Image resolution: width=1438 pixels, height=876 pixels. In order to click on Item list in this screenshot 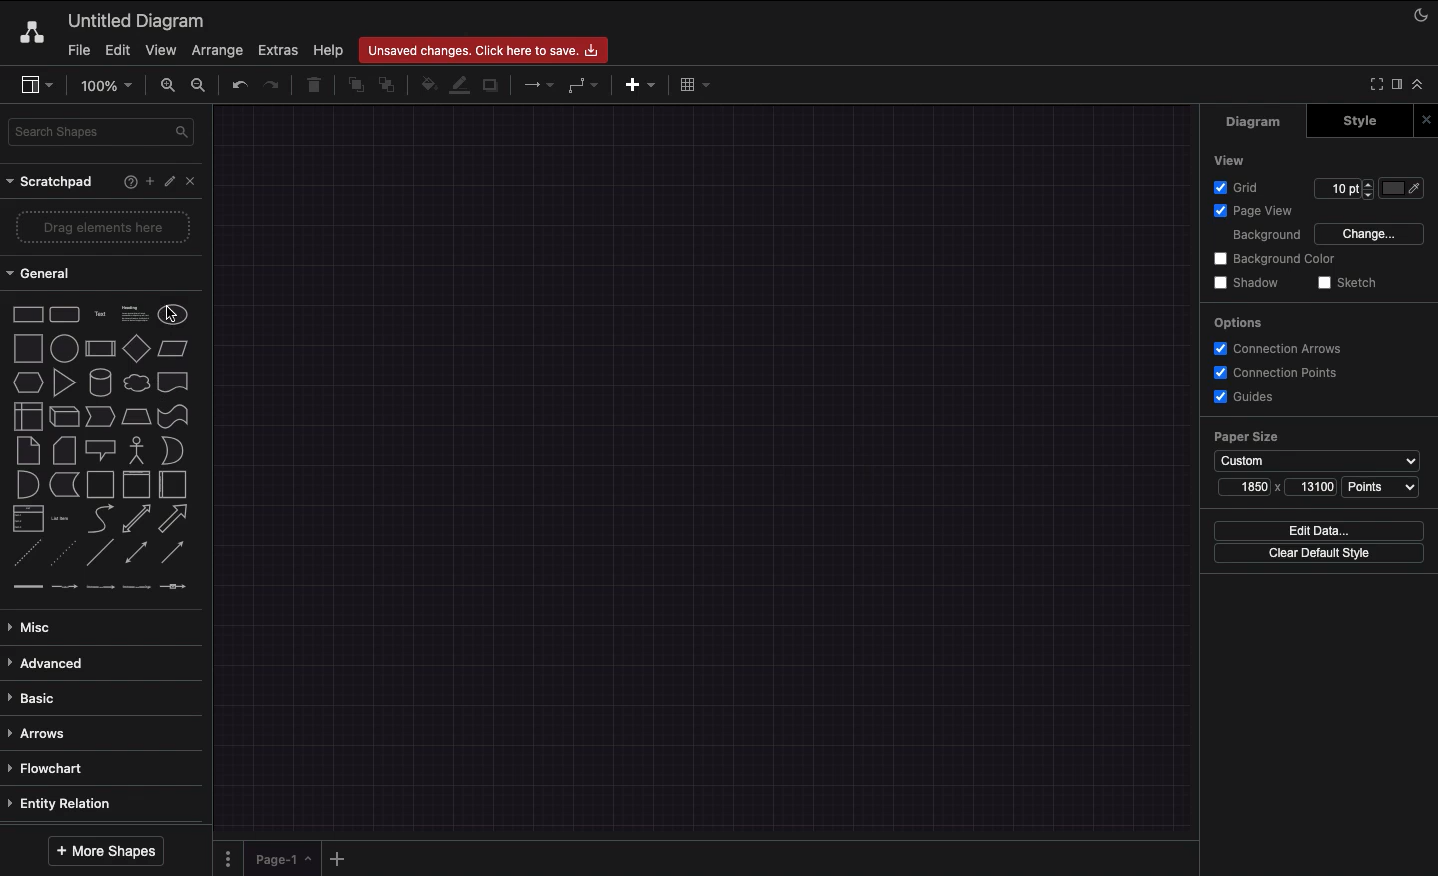, I will do `click(66, 519)`.